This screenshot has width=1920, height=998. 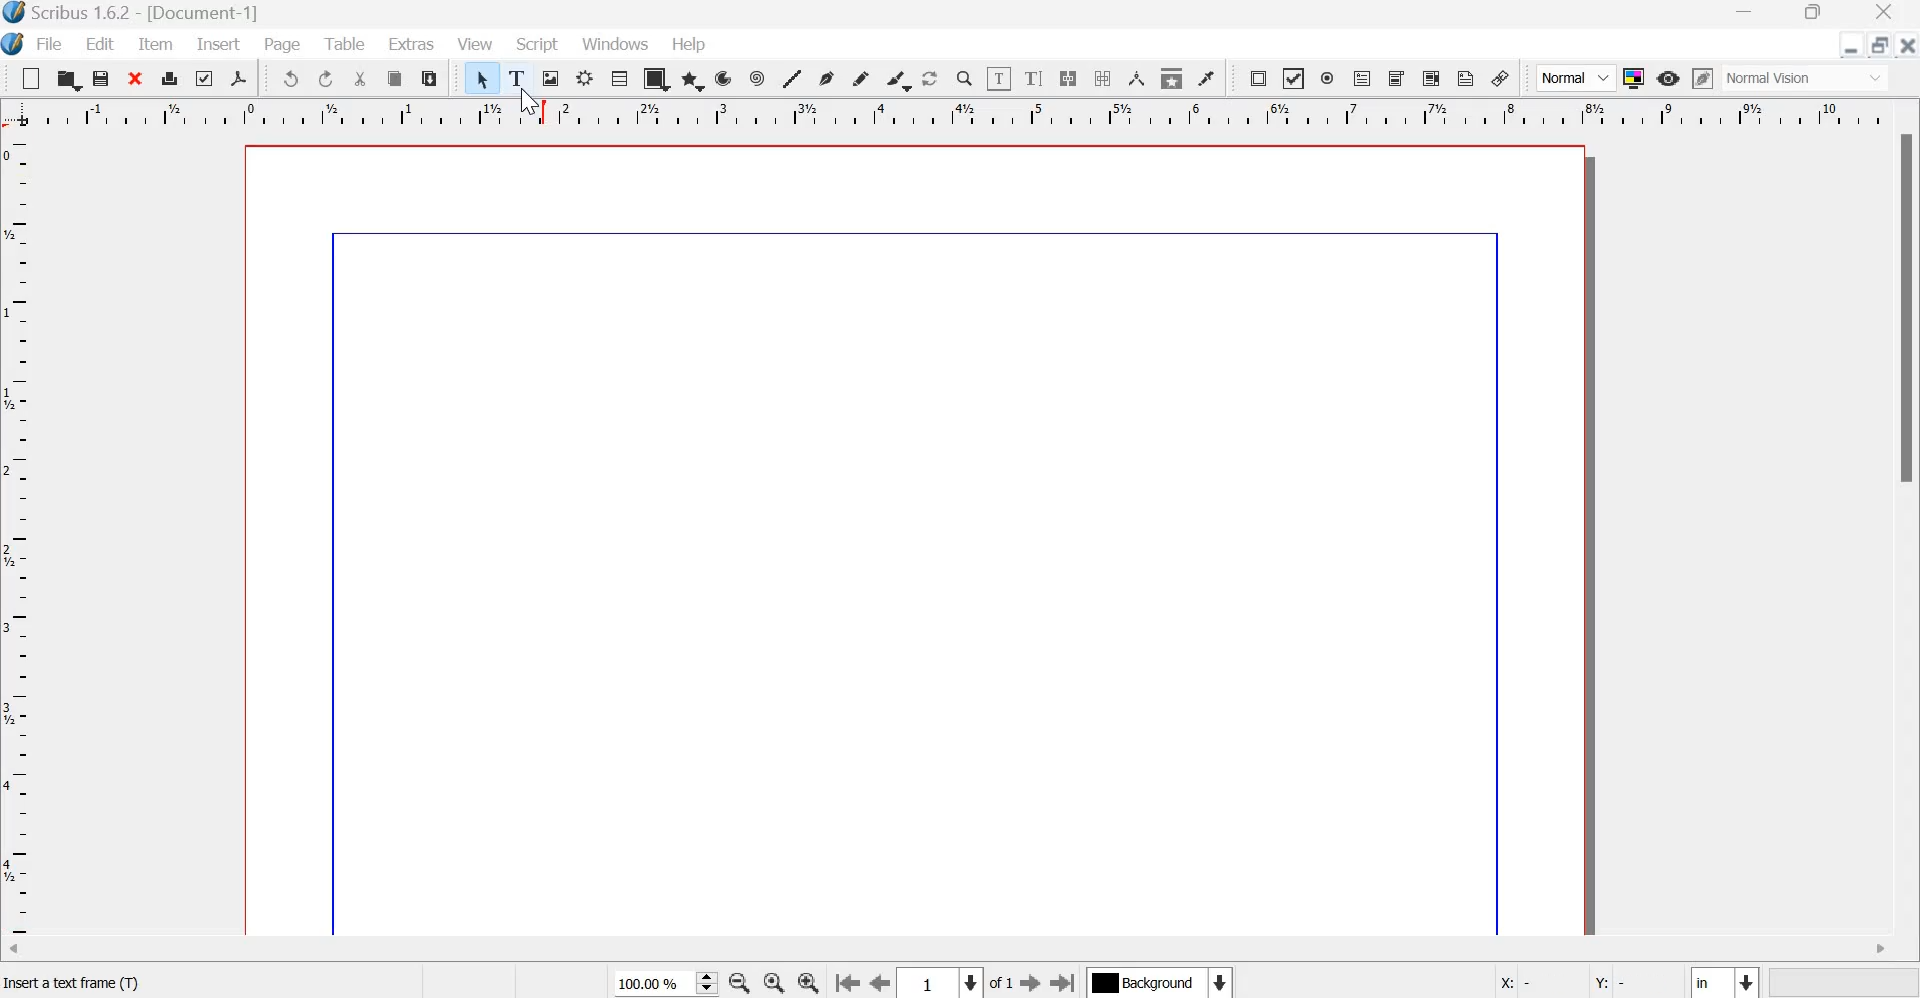 What do you see at coordinates (238, 78) in the screenshot?
I see `save as pdf` at bounding box center [238, 78].